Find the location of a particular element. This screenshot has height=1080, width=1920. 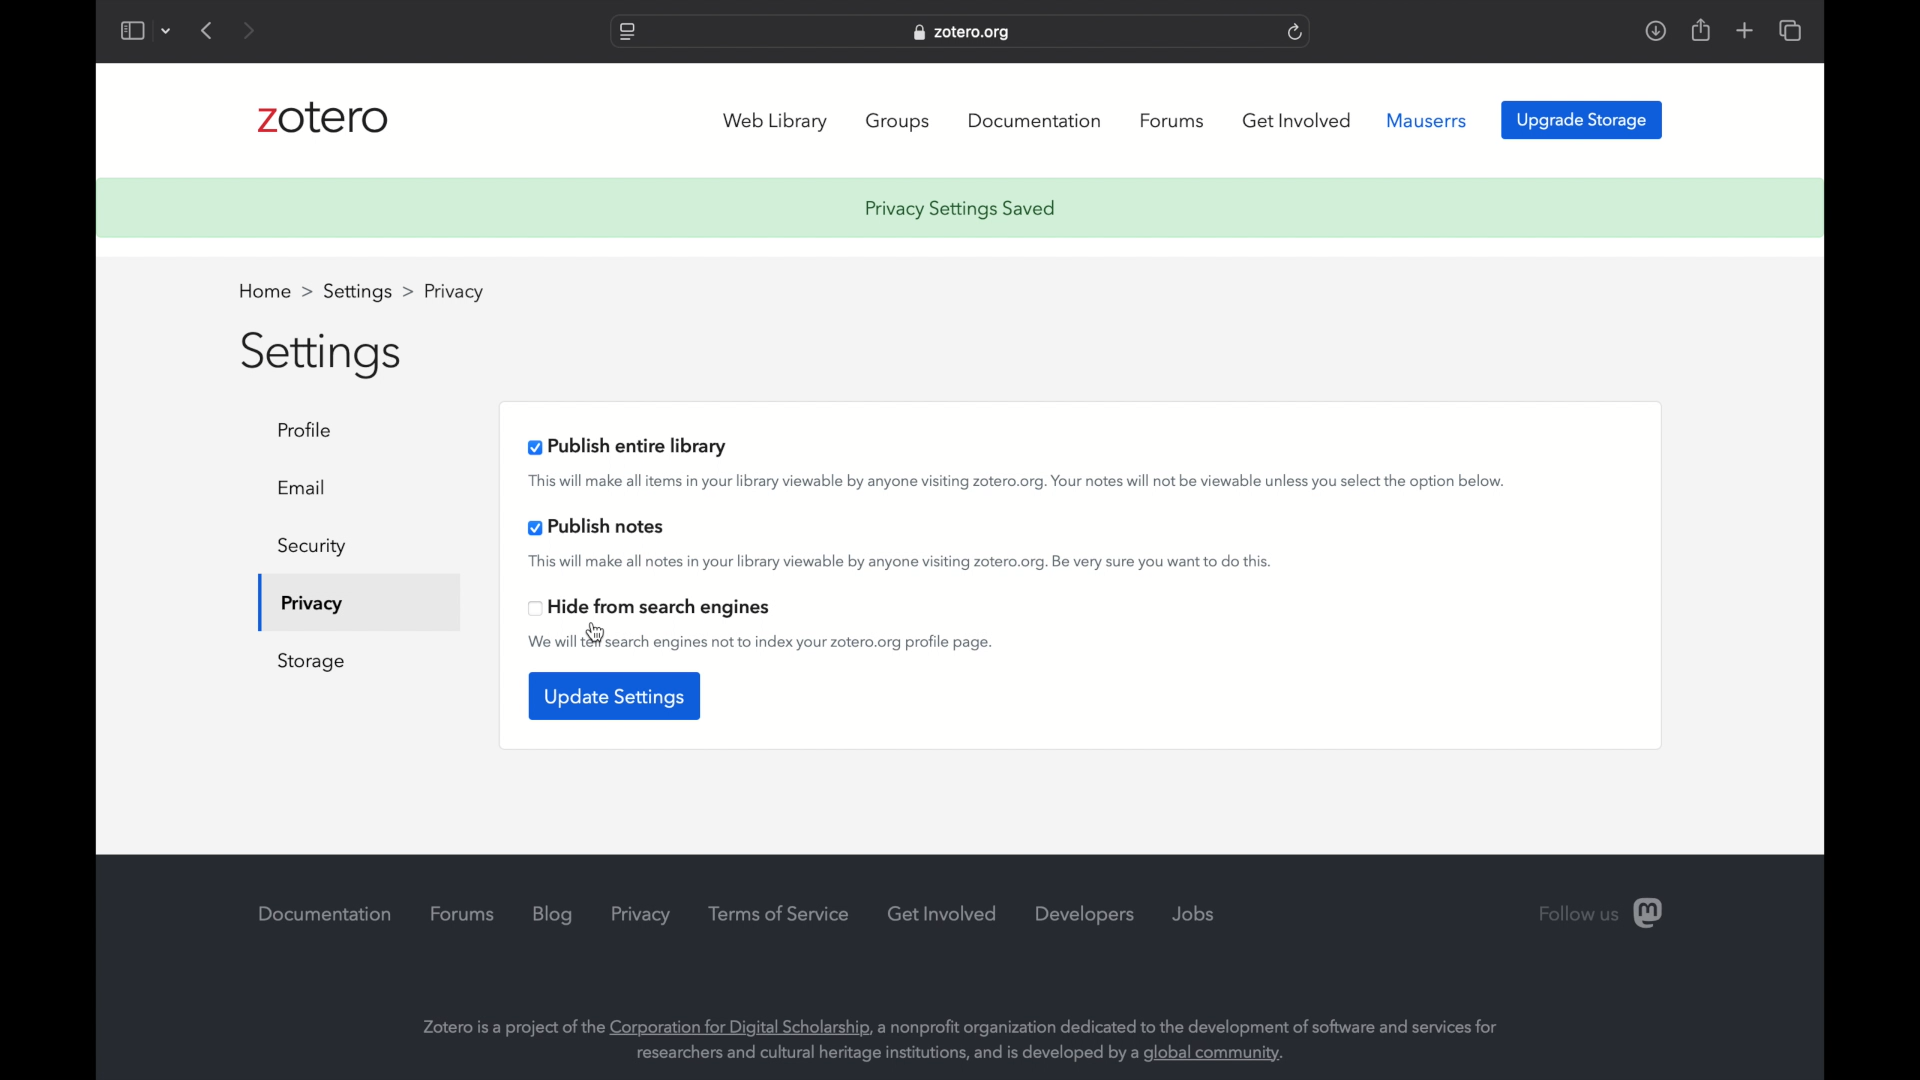

show tab overview is located at coordinates (1790, 30).